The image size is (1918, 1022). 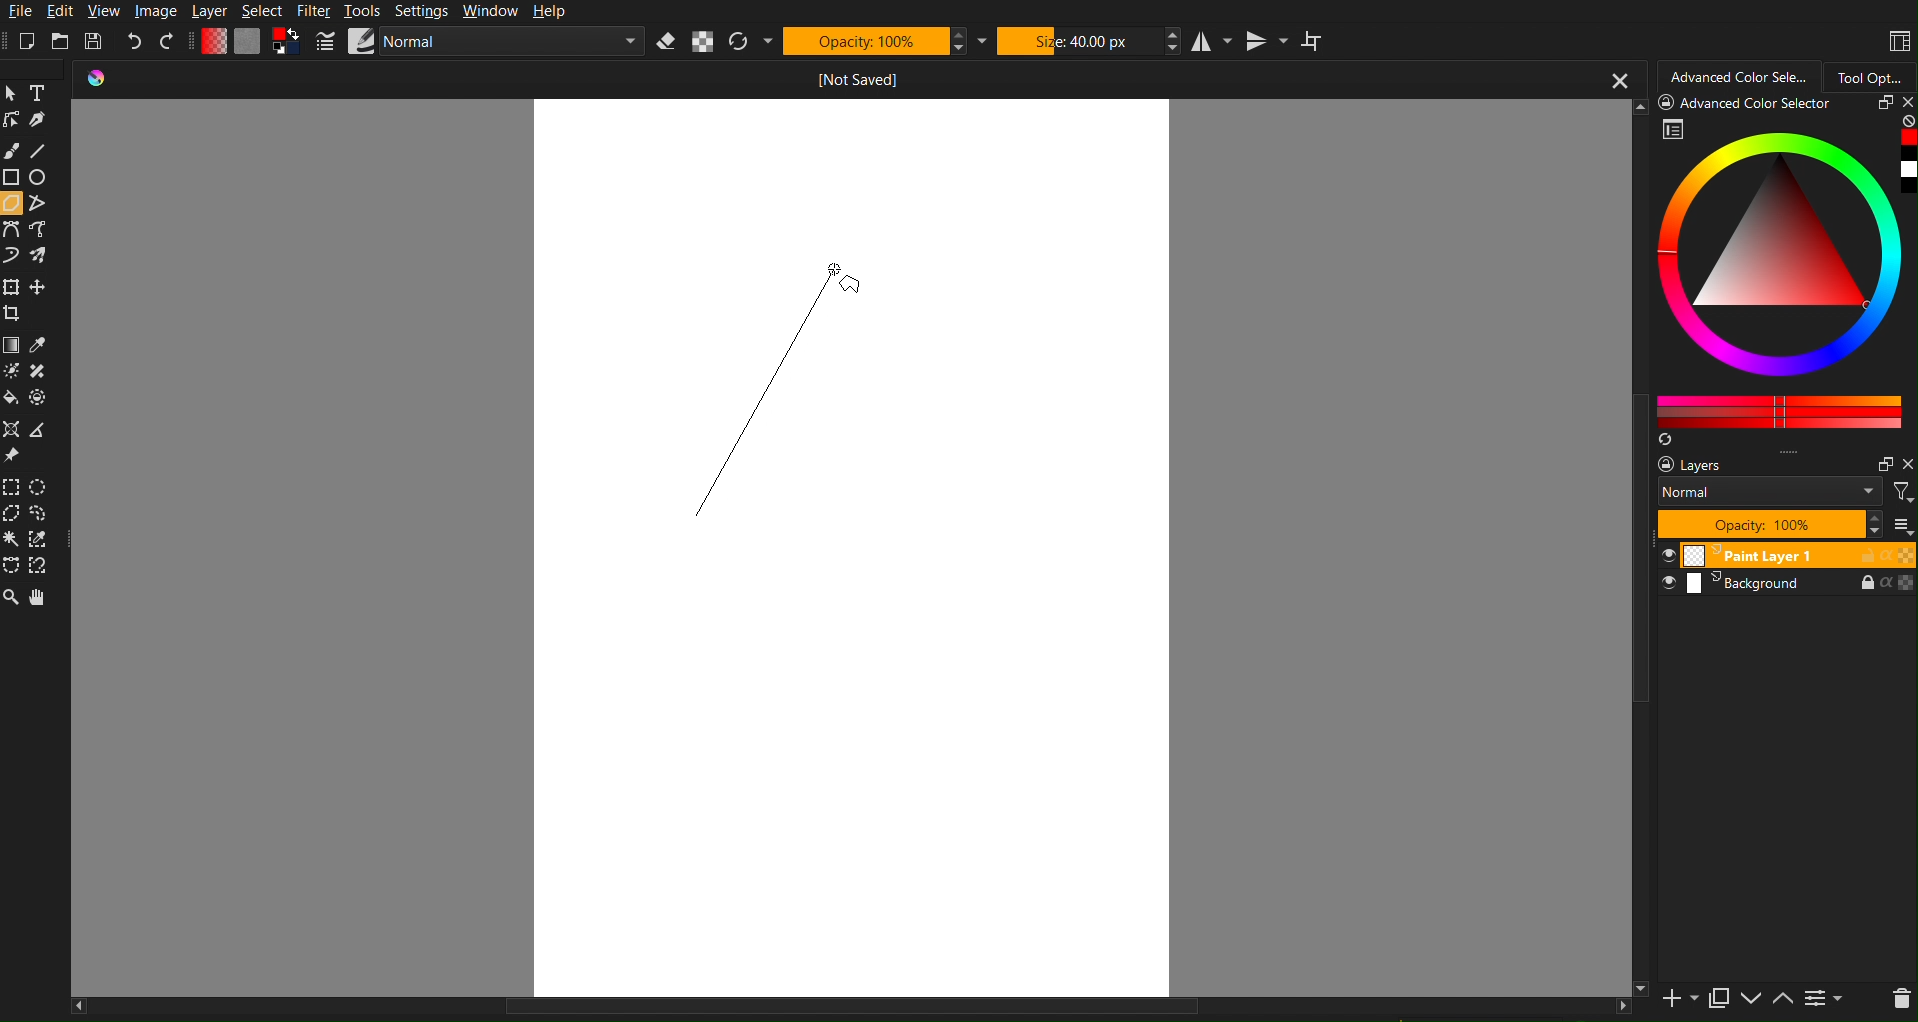 What do you see at coordinates (1898, 41) in the screenshot?
I see `Workspaces` at bounding box center [1898, 41].